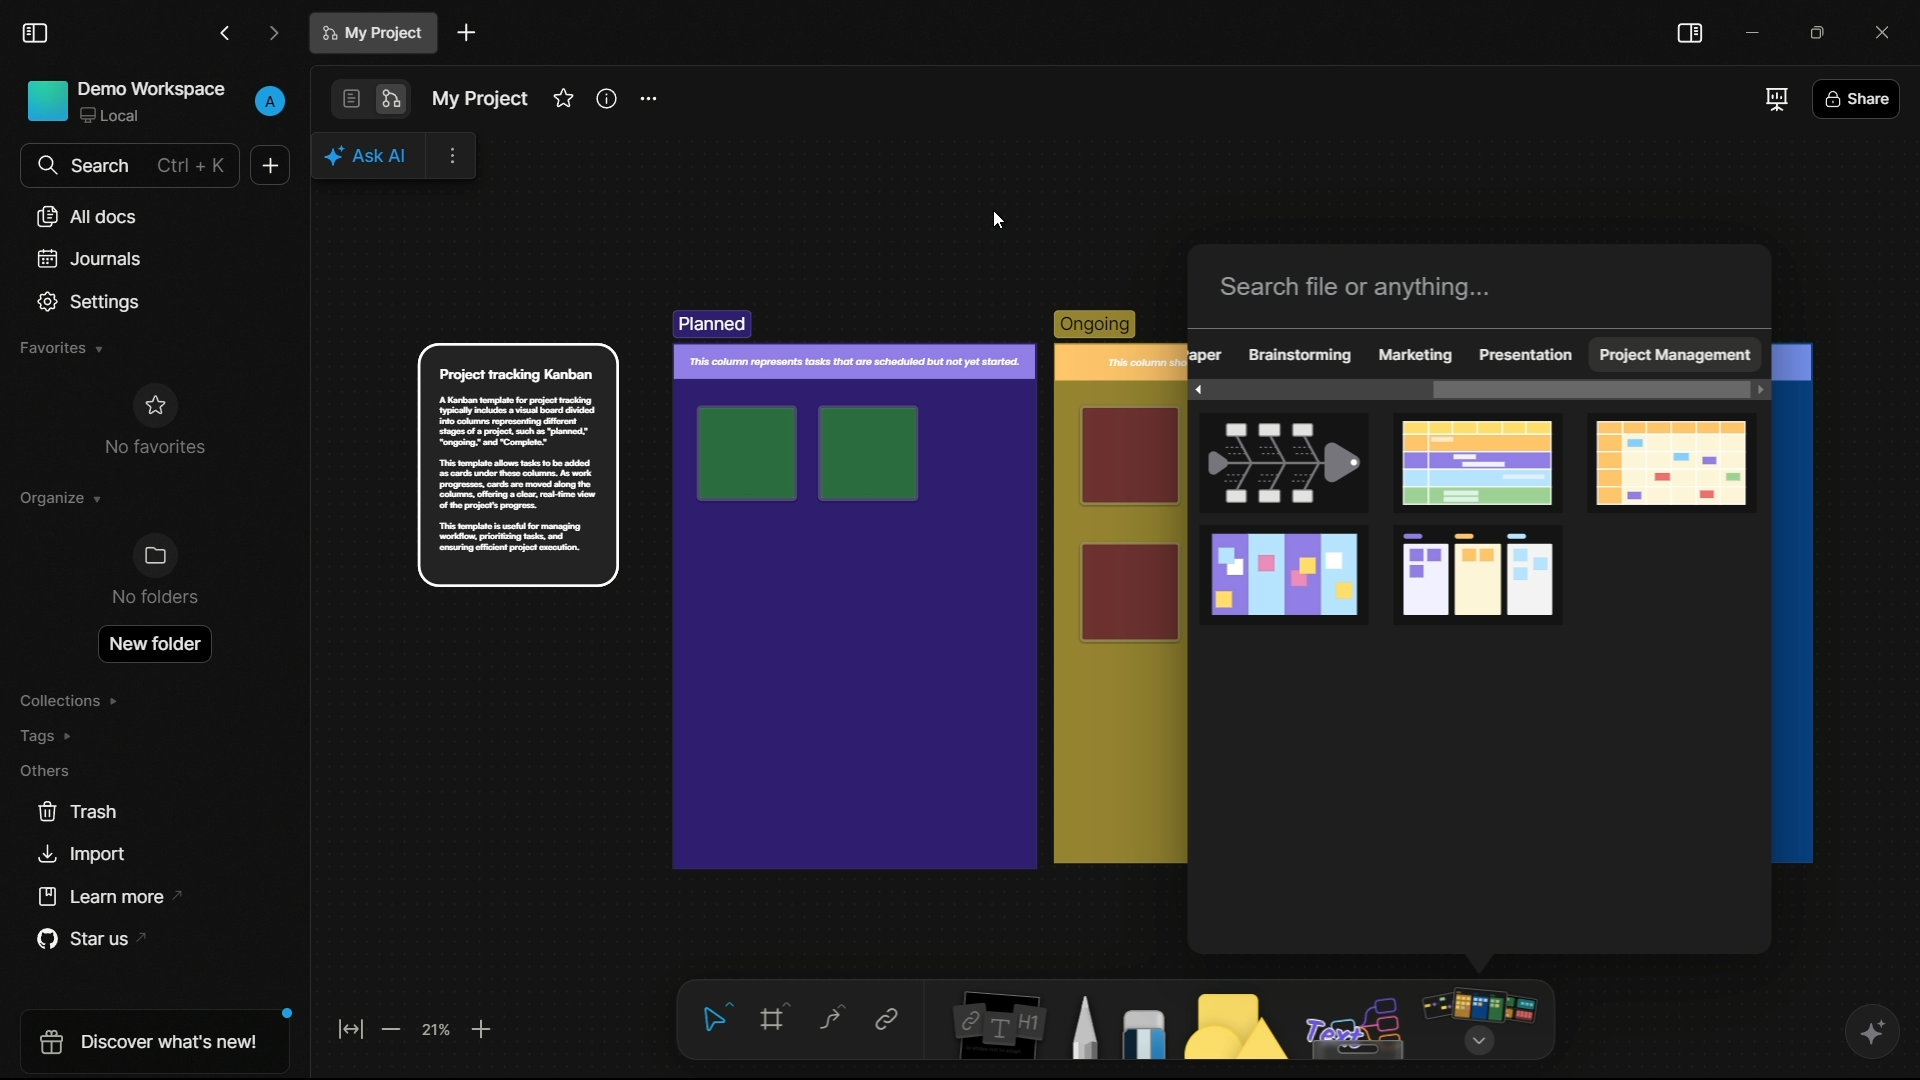 The height and width of the screenshot is (1080, 1920). What do you see at coordinates (1144, 1033) in the screenshot?
I see `eraser` at bounding box center [1144, 1033].